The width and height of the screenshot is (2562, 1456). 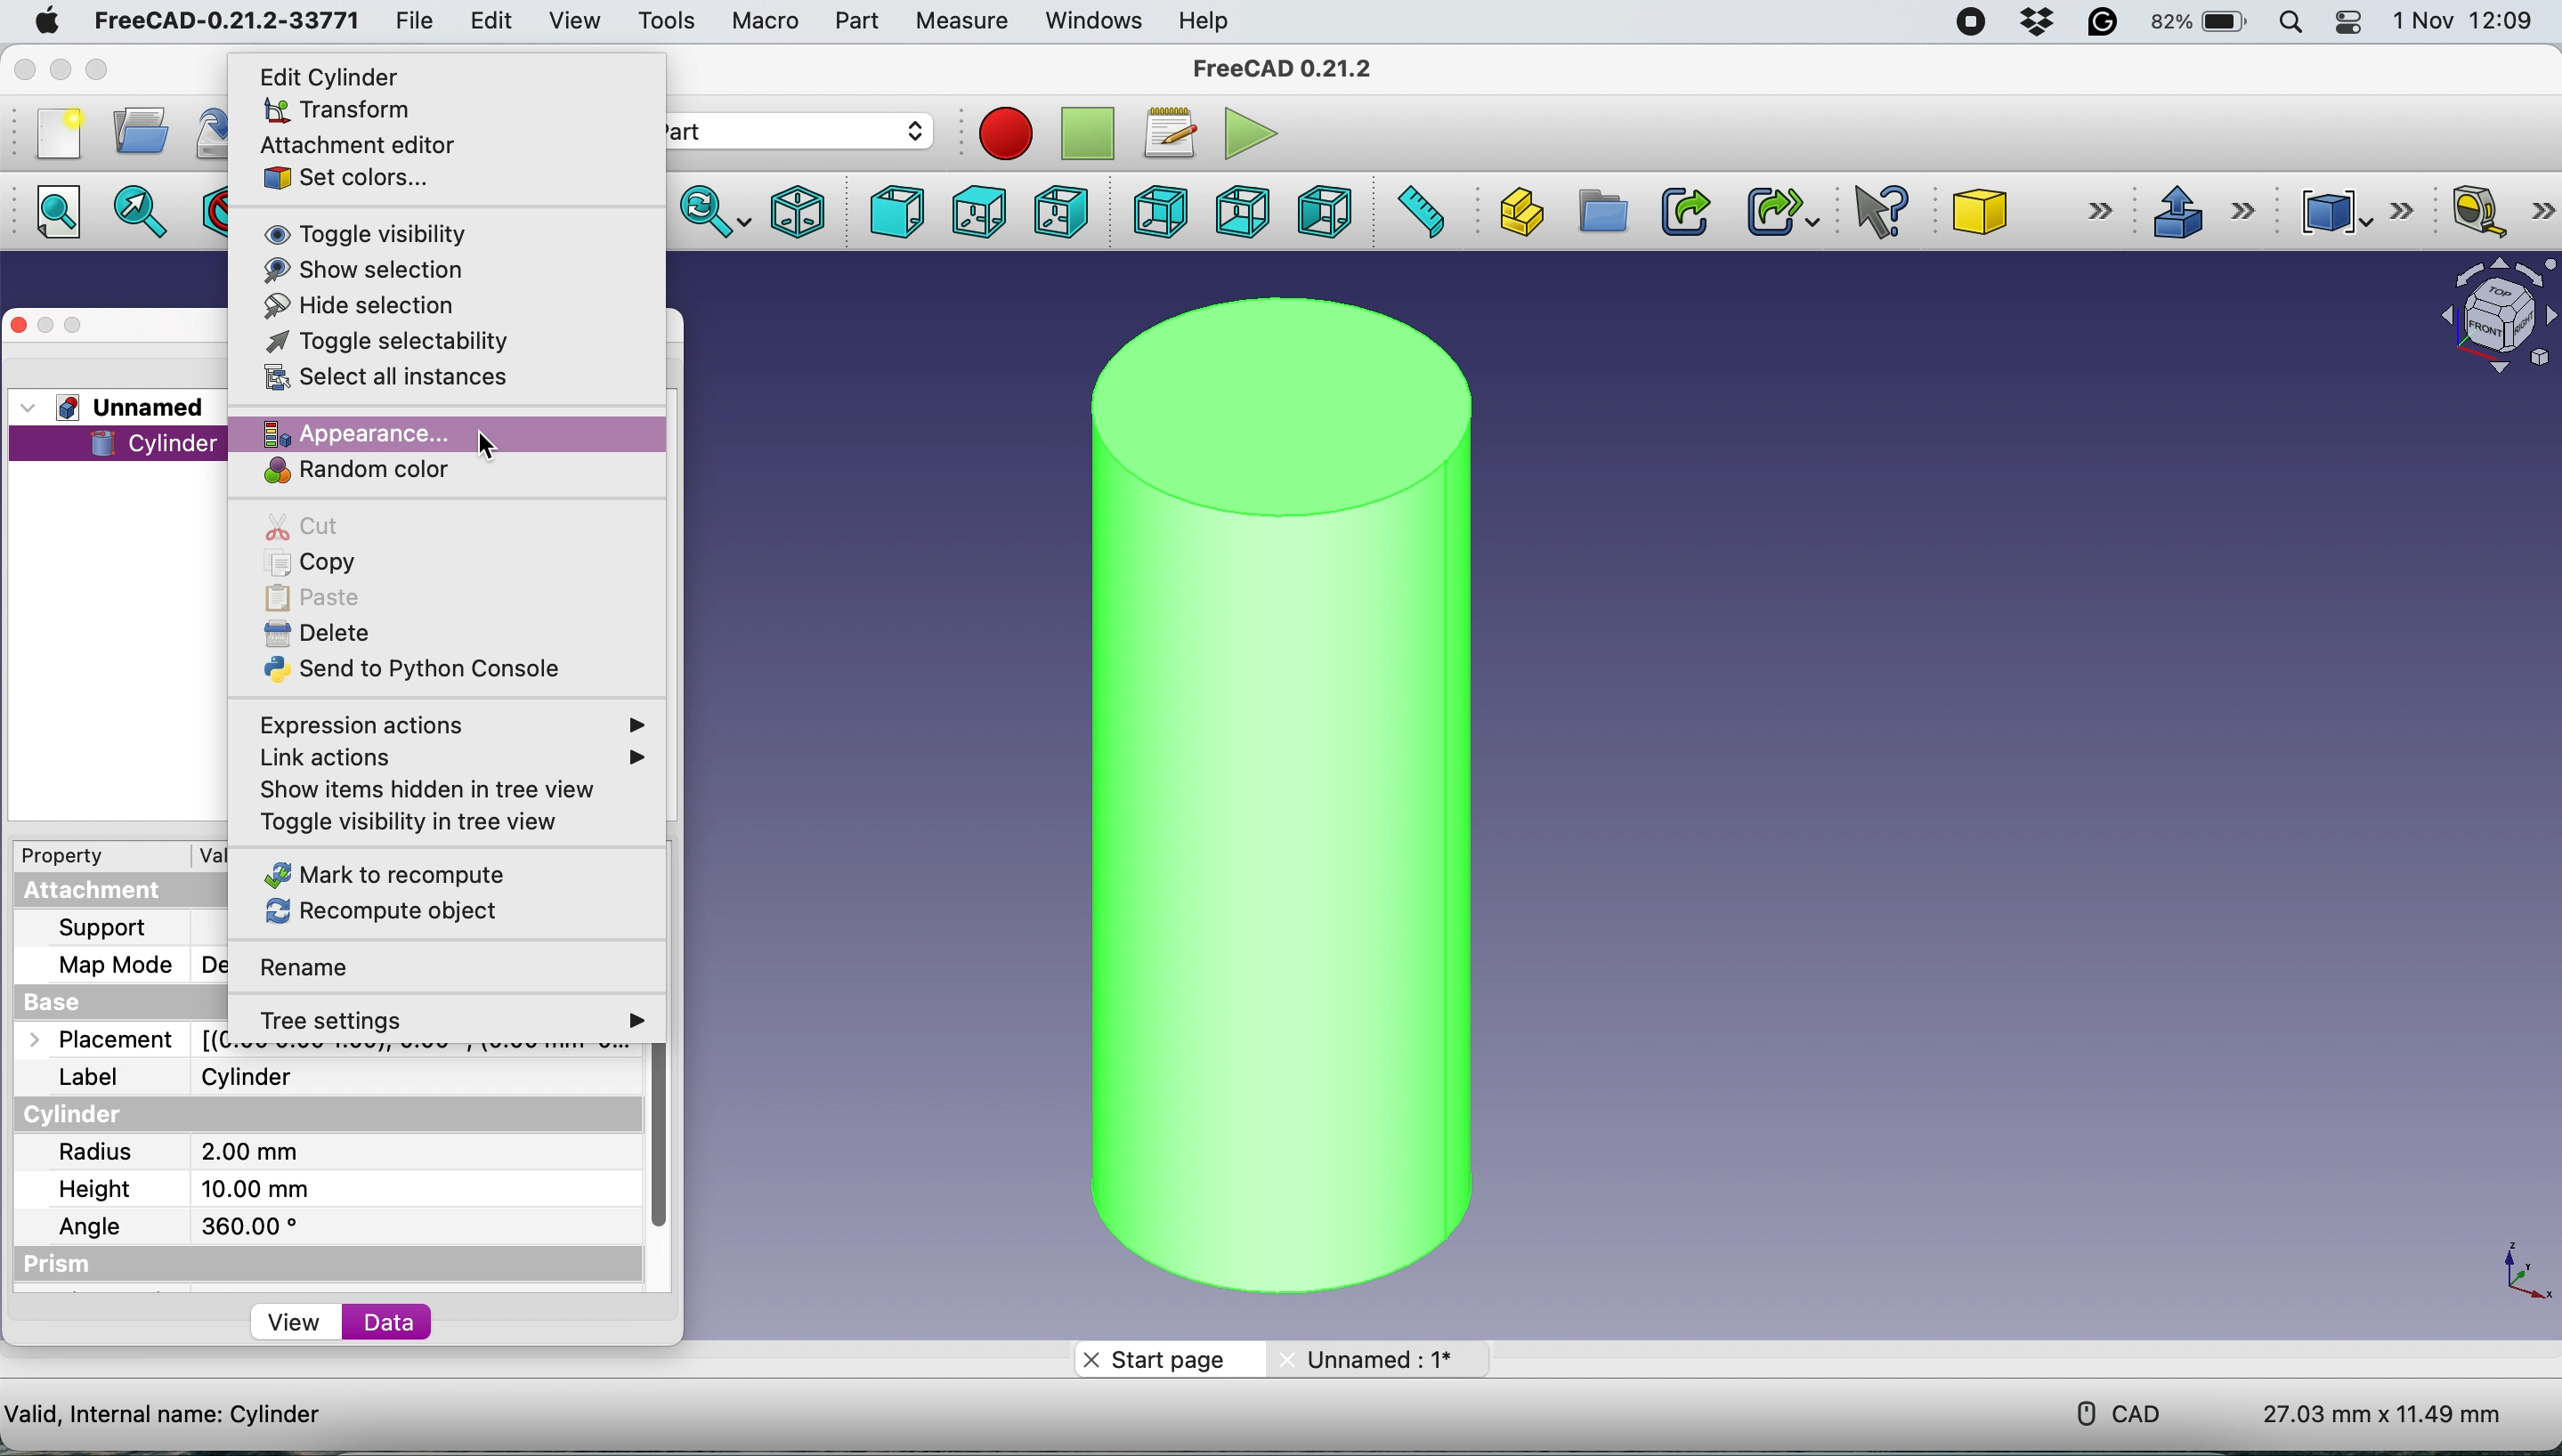 I want to click on select all instances, so click(x=383, y=378).